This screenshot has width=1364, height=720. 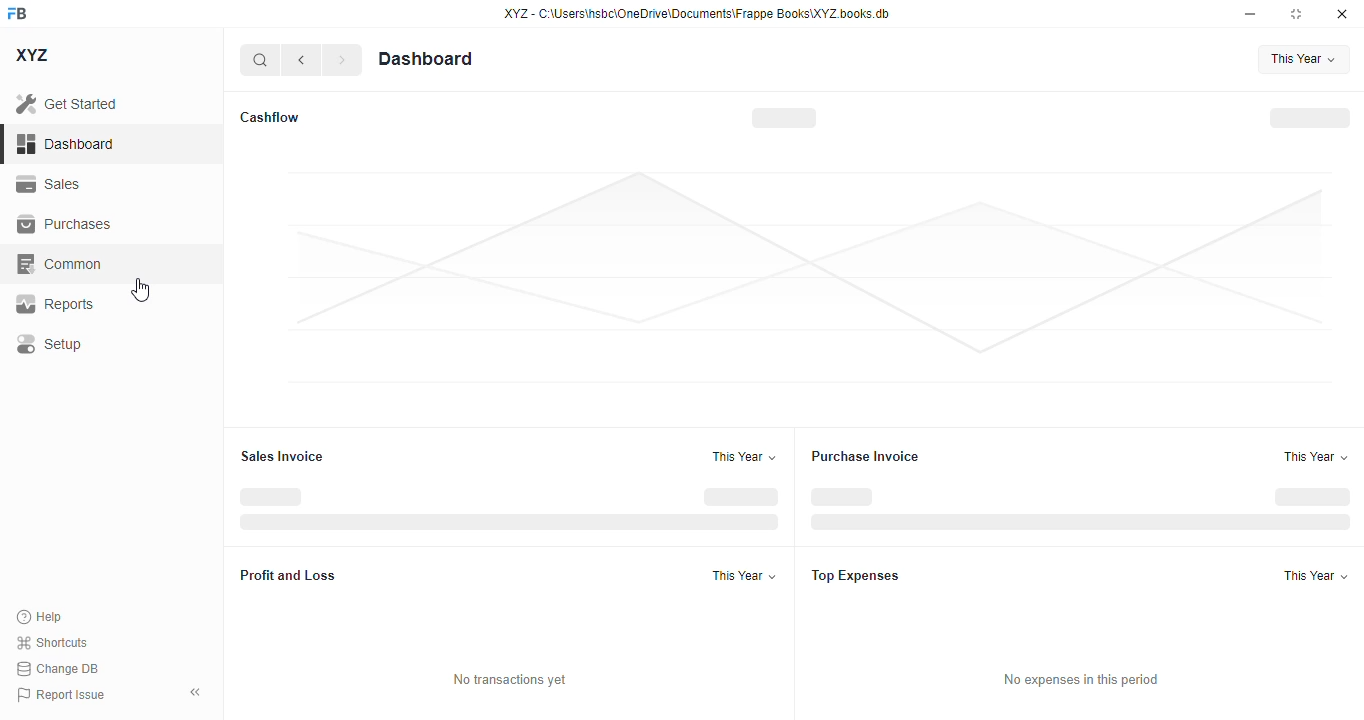 What do you see at coordinates (31, 55) in the screenshot?
I see `XYZ` at bounding box center [31, 55].